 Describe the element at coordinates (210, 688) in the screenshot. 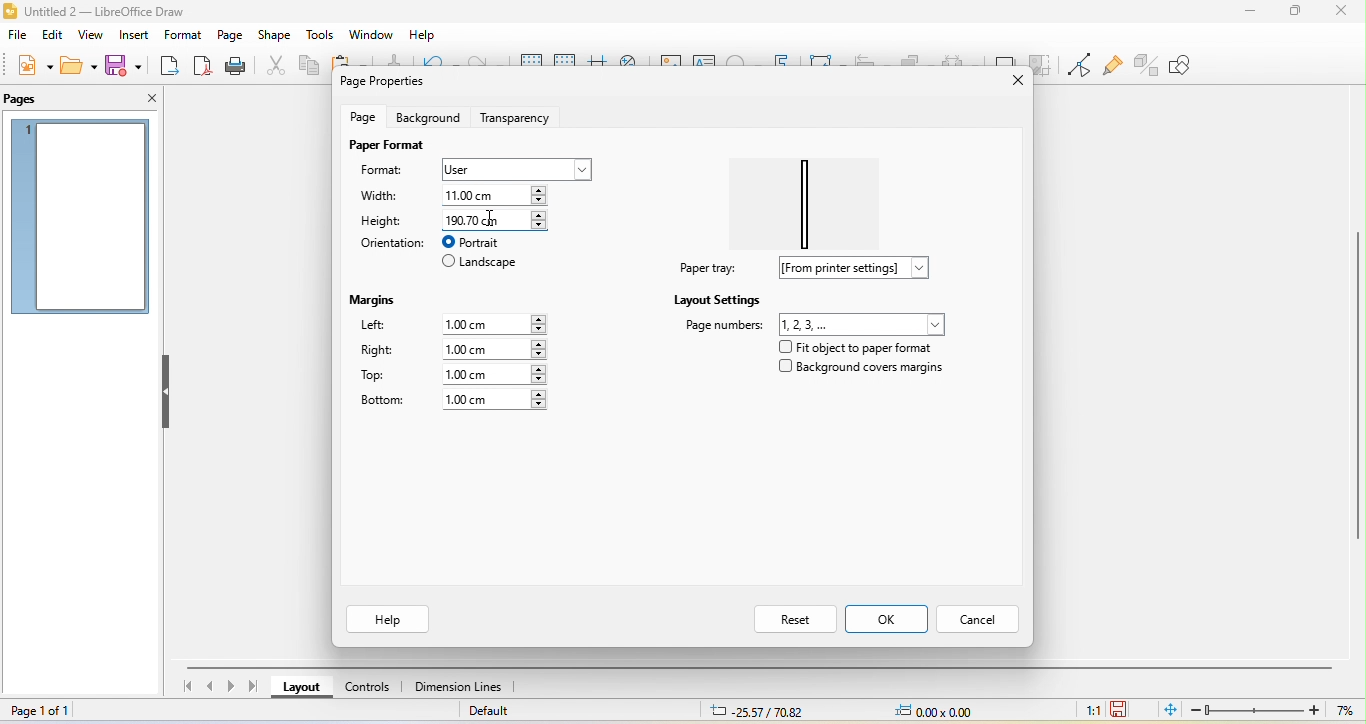

I see `previous page` at that location.